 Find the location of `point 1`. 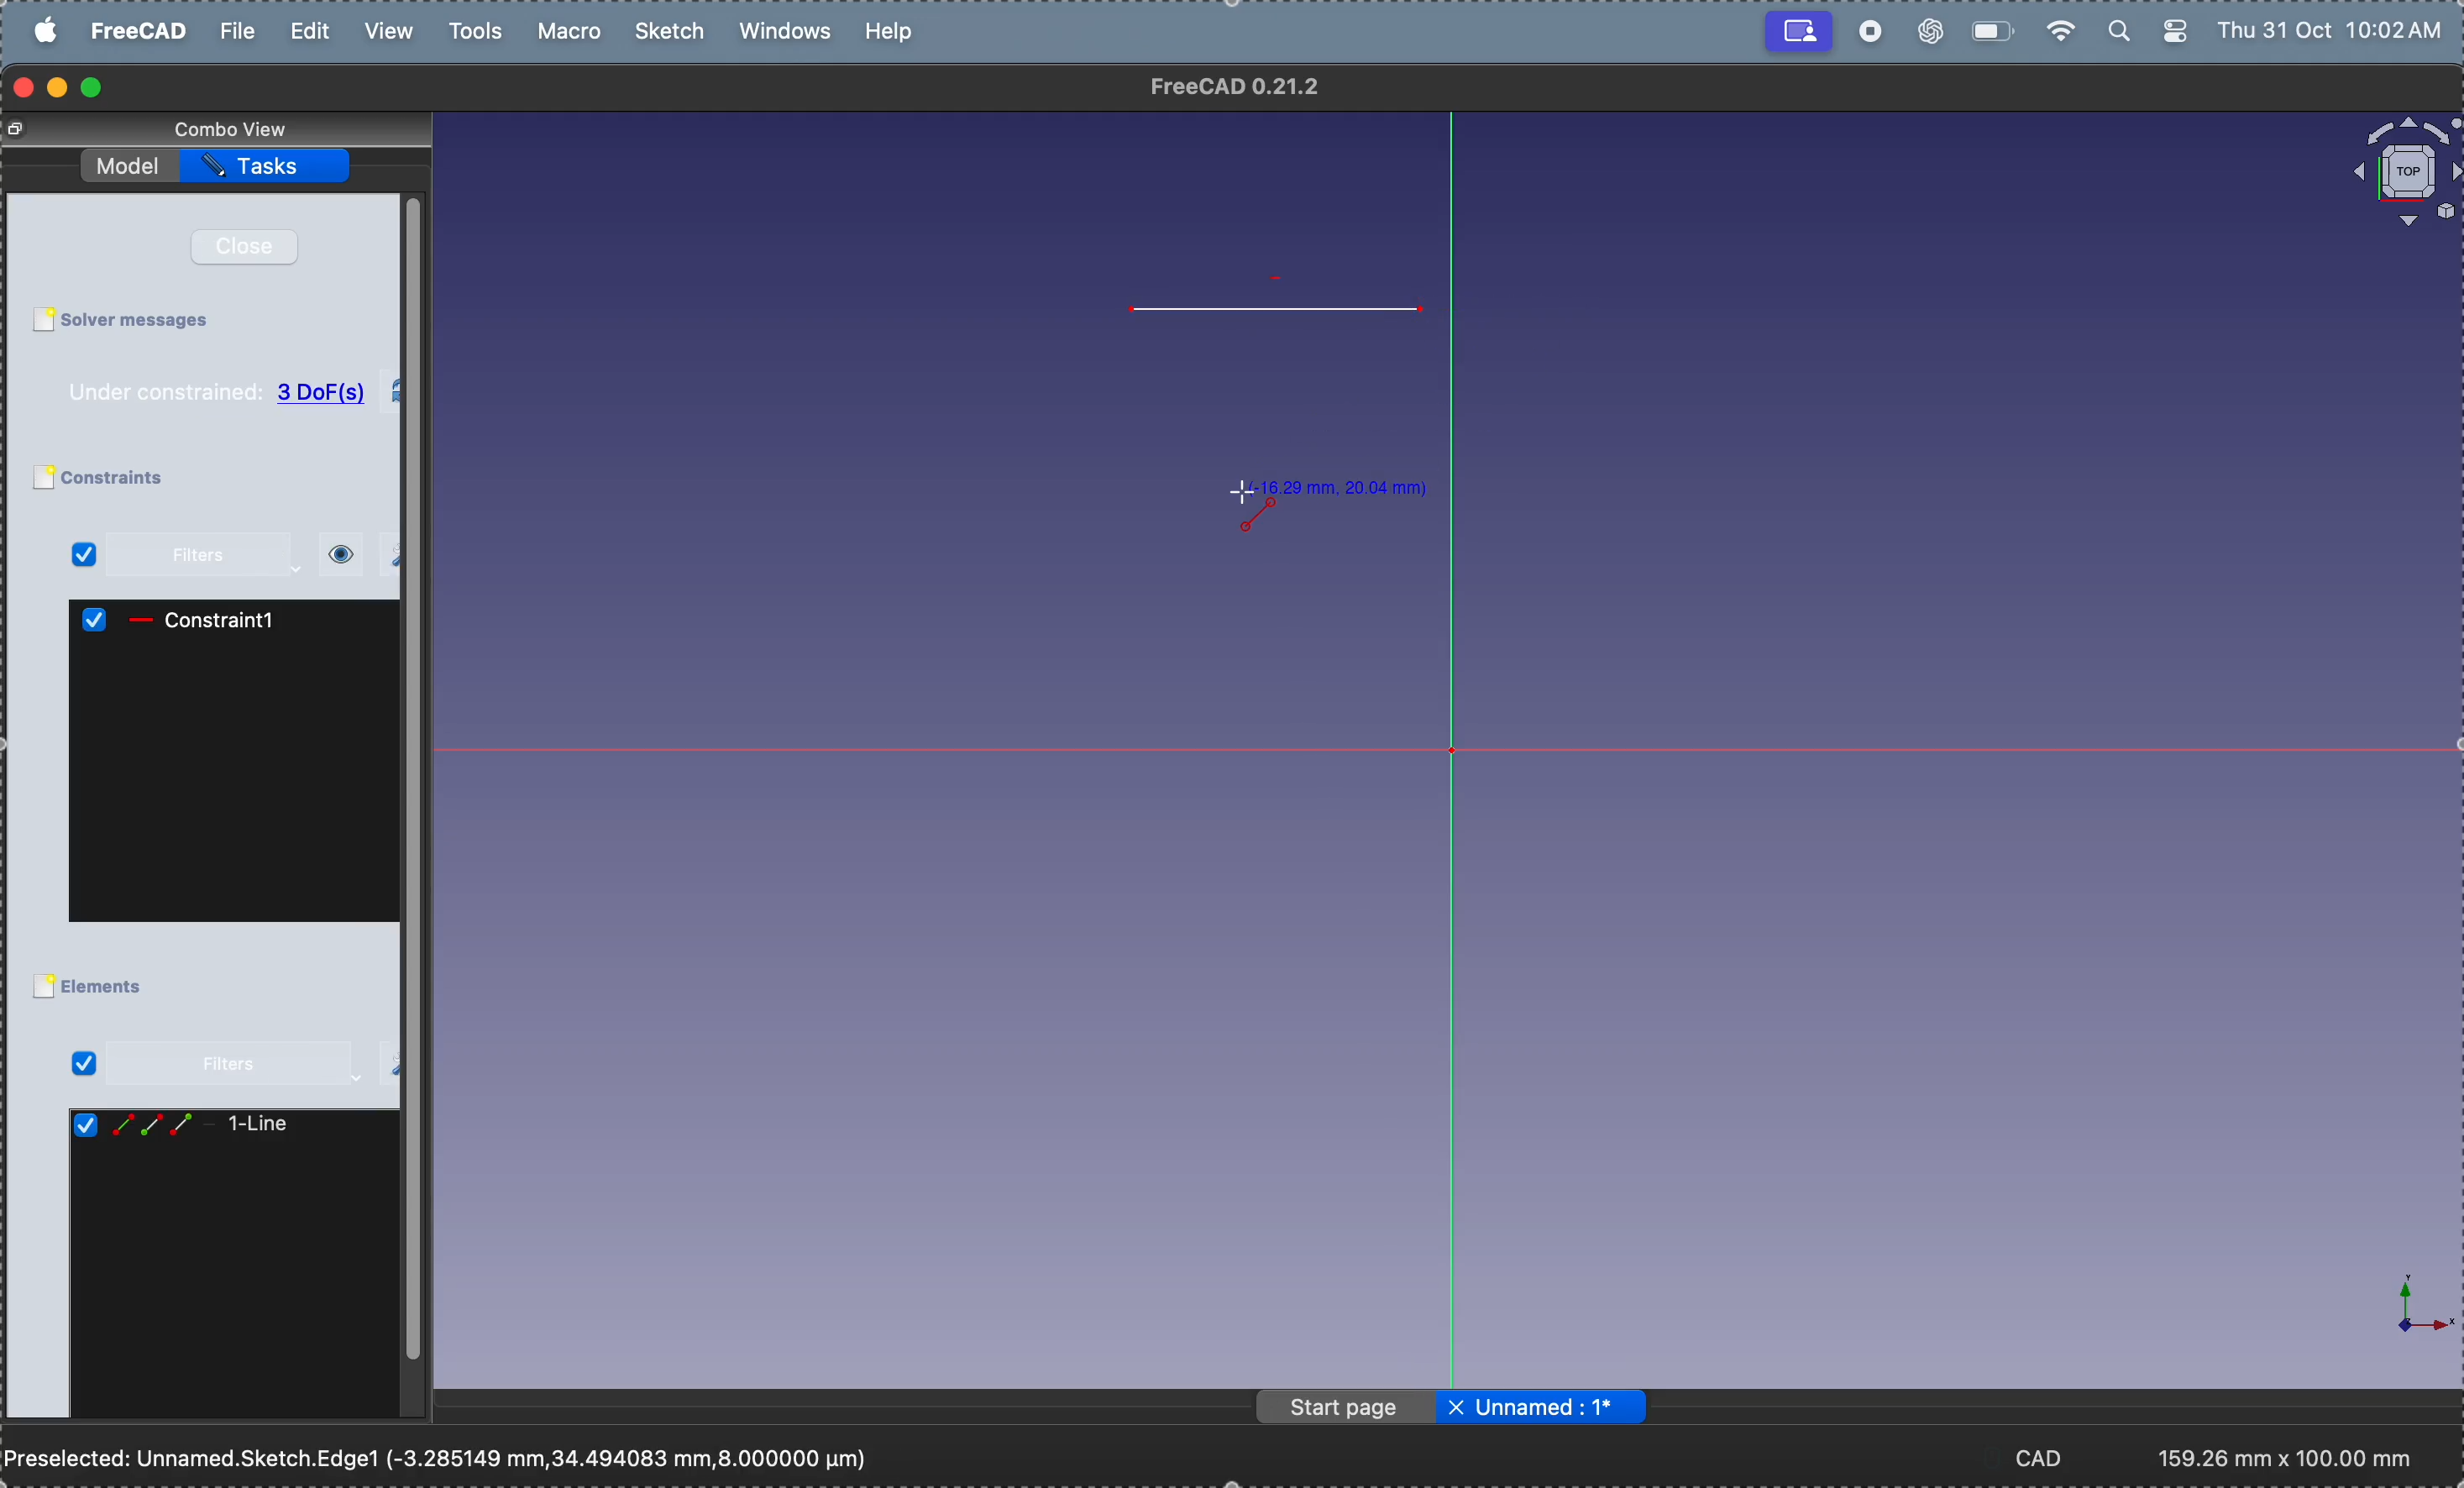

point 1 is located at coordinates (1126, 311).